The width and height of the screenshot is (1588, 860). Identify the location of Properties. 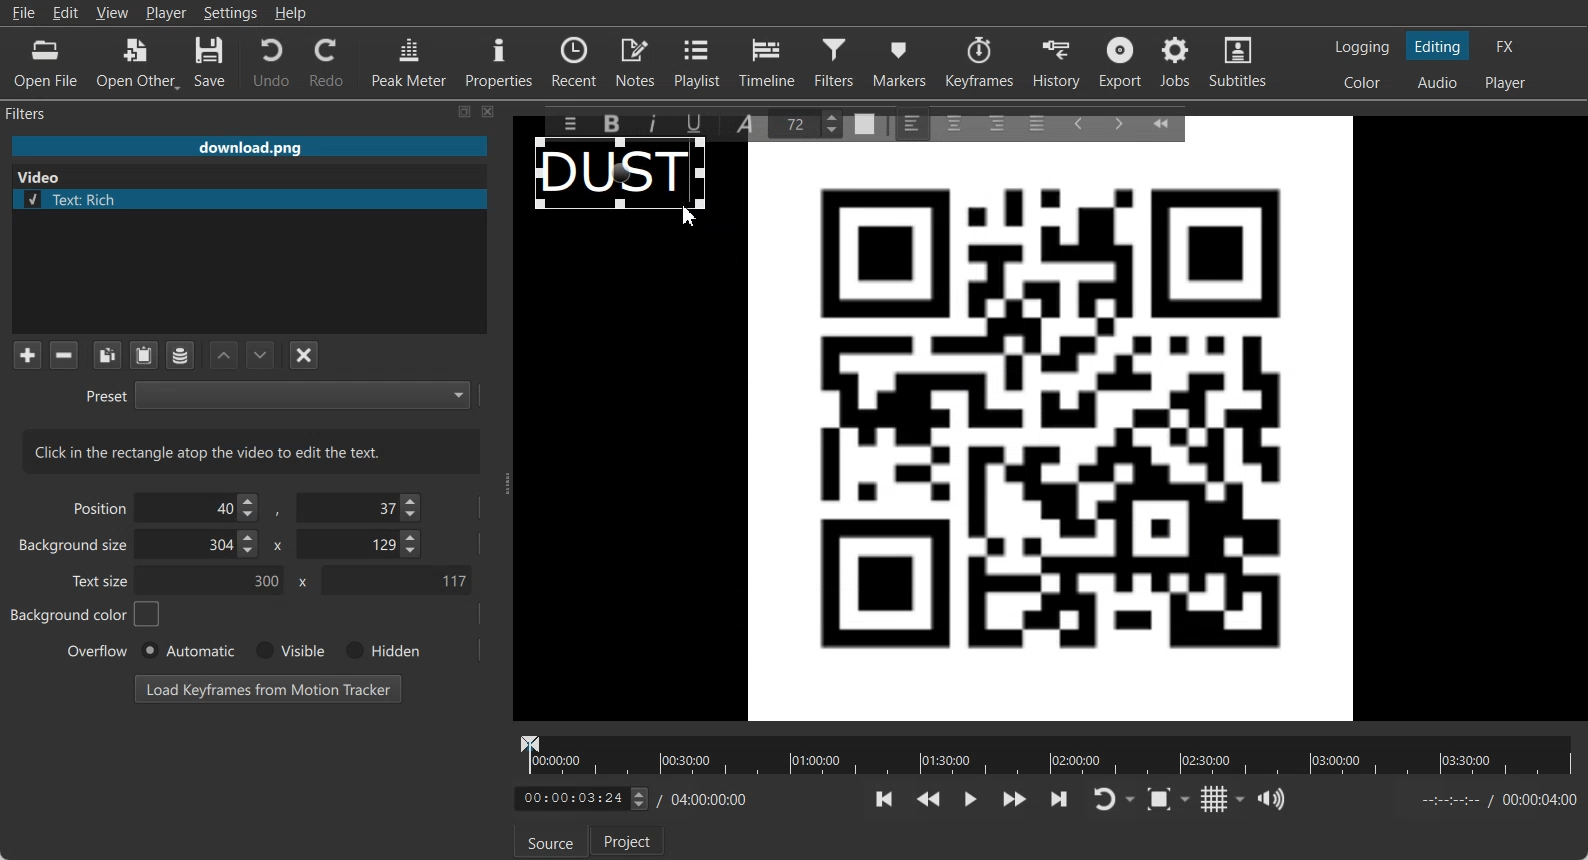
(499, 60).